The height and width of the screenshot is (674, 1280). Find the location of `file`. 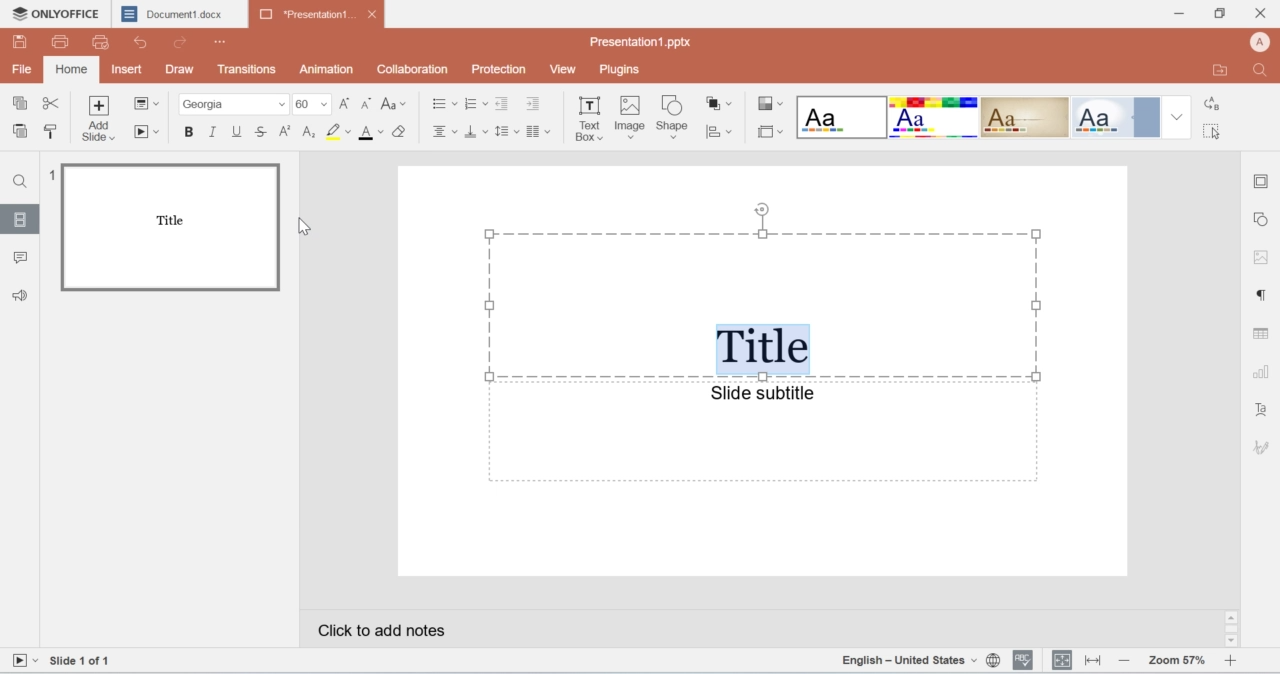

file is located at coordinates (148, 102).